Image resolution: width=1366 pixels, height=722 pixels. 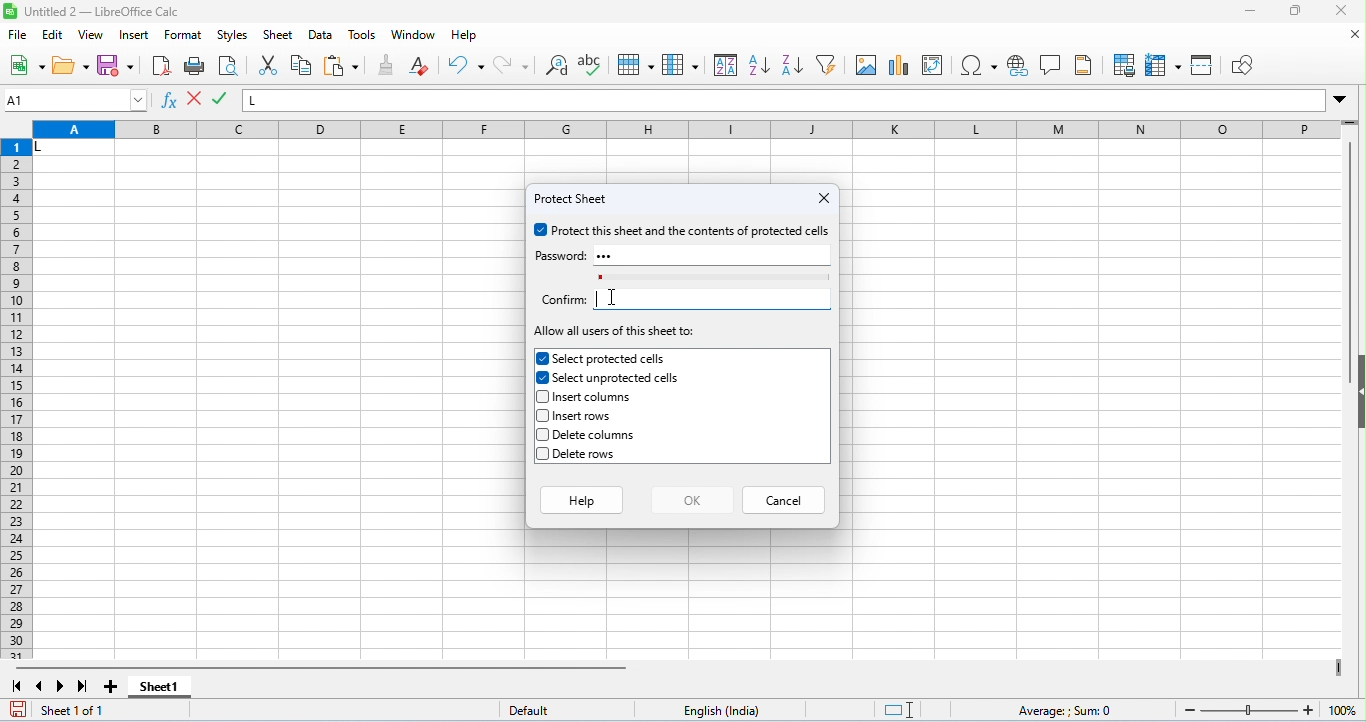 What do you see at coordinates (227, 67) in the screenshot?
I see `print preview` at bounding box center [227, 67].